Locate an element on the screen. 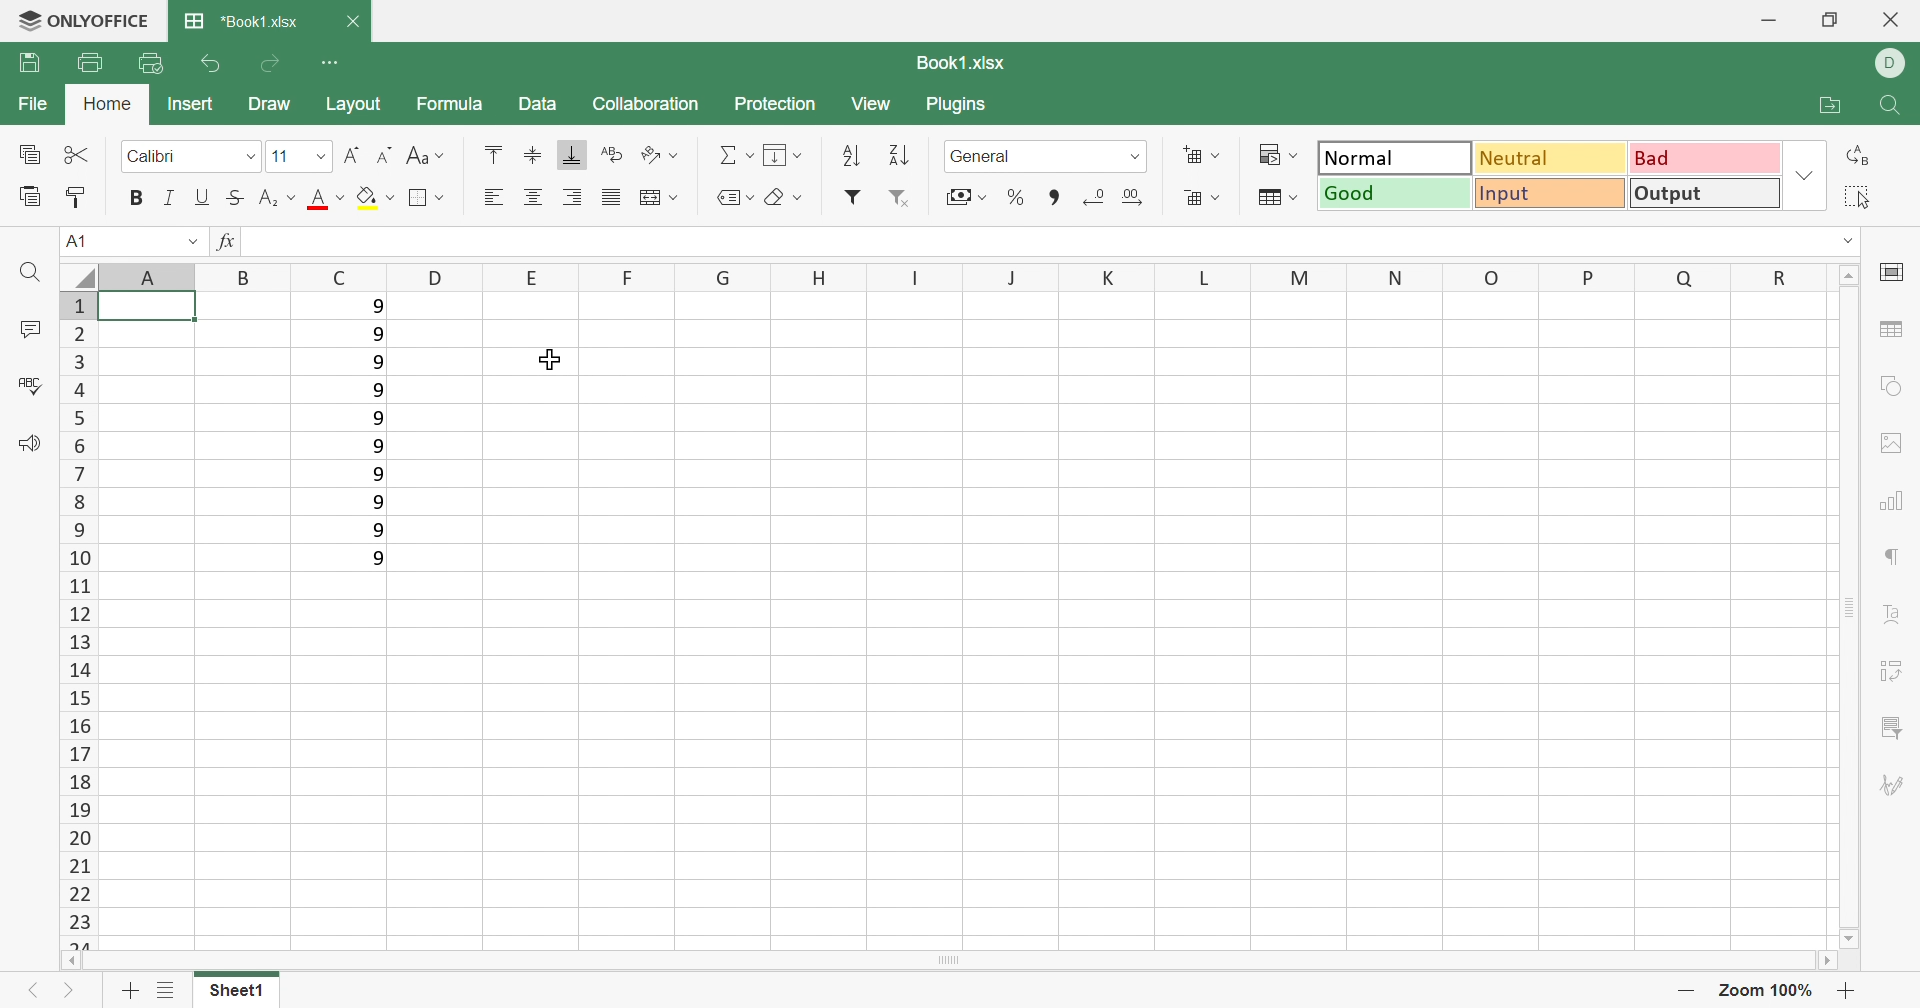 The height and width of the screenshot is (1008, 1920). Percent style is located at coordinates (1017, 197).